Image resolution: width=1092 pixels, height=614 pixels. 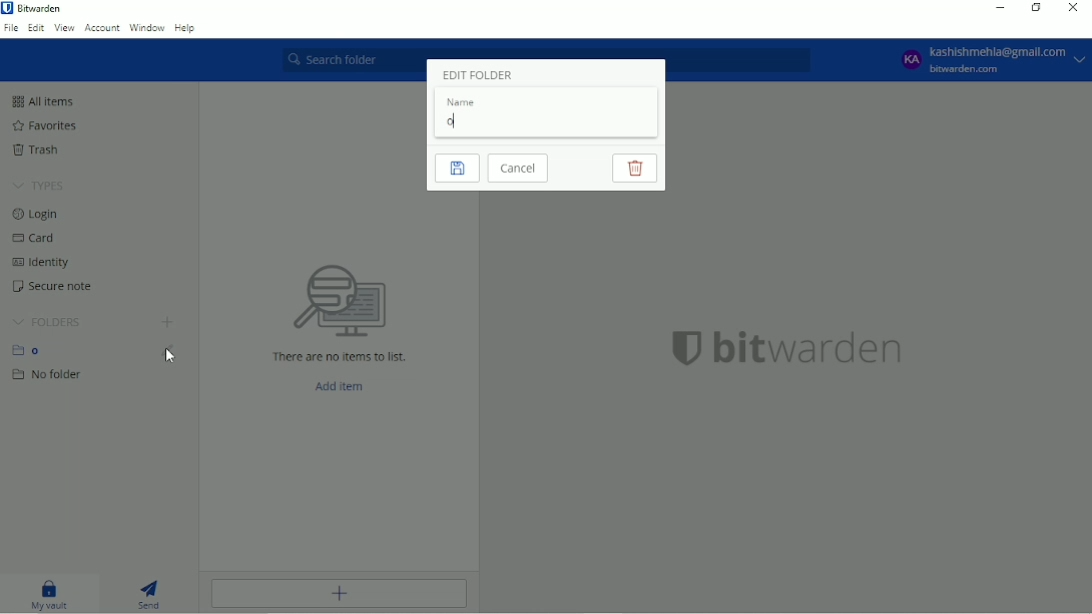 I want to click on Secure note, so click(x=55, y=286).